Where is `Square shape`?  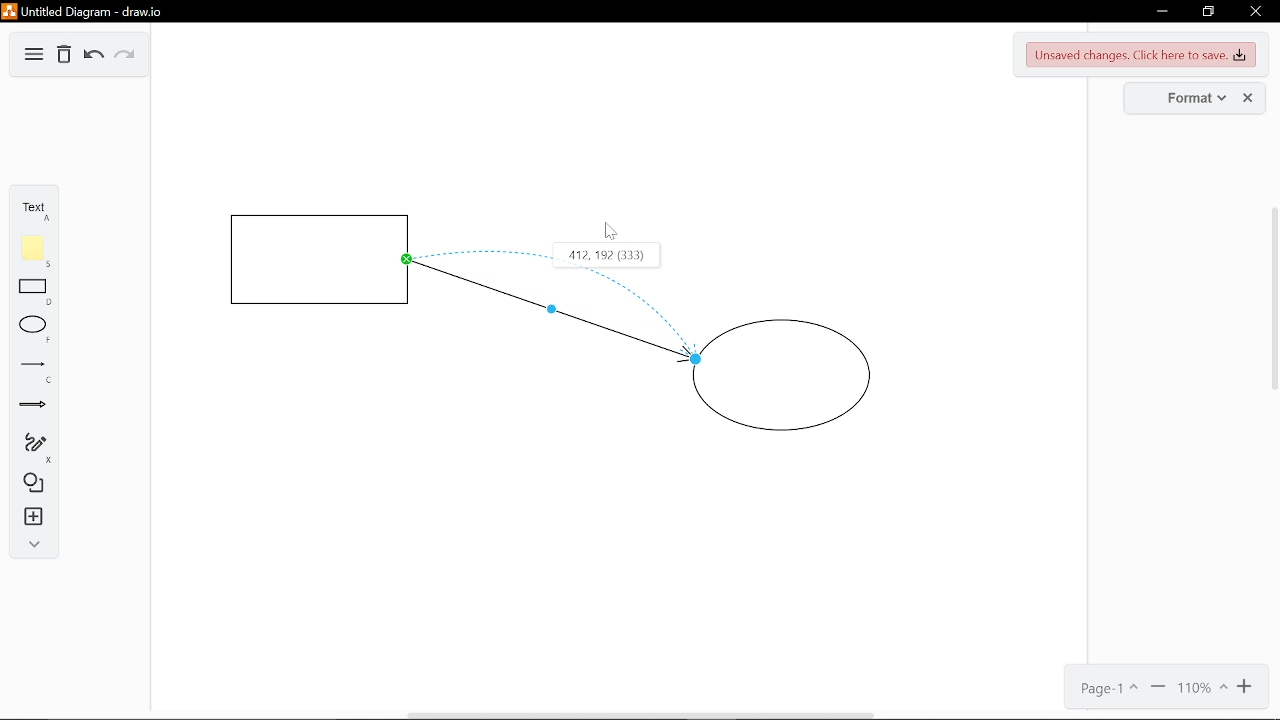 Square shape is located at coordinates (317, 258).